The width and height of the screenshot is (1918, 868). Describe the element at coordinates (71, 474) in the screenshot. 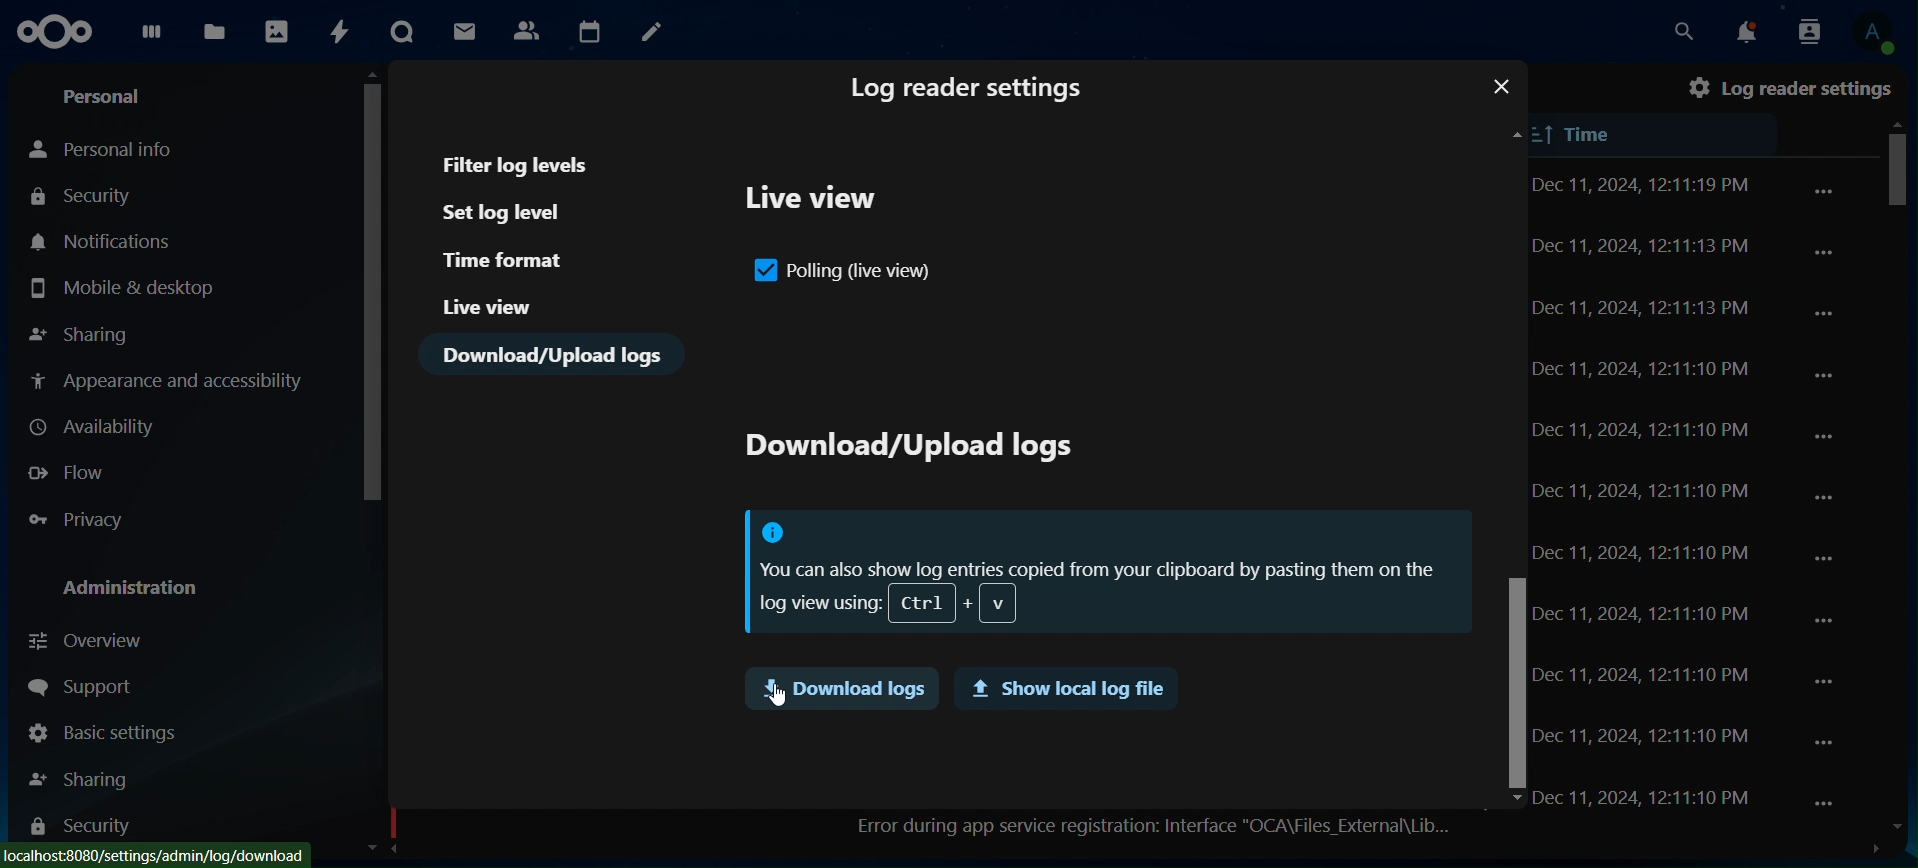

I see `flow` at that location.